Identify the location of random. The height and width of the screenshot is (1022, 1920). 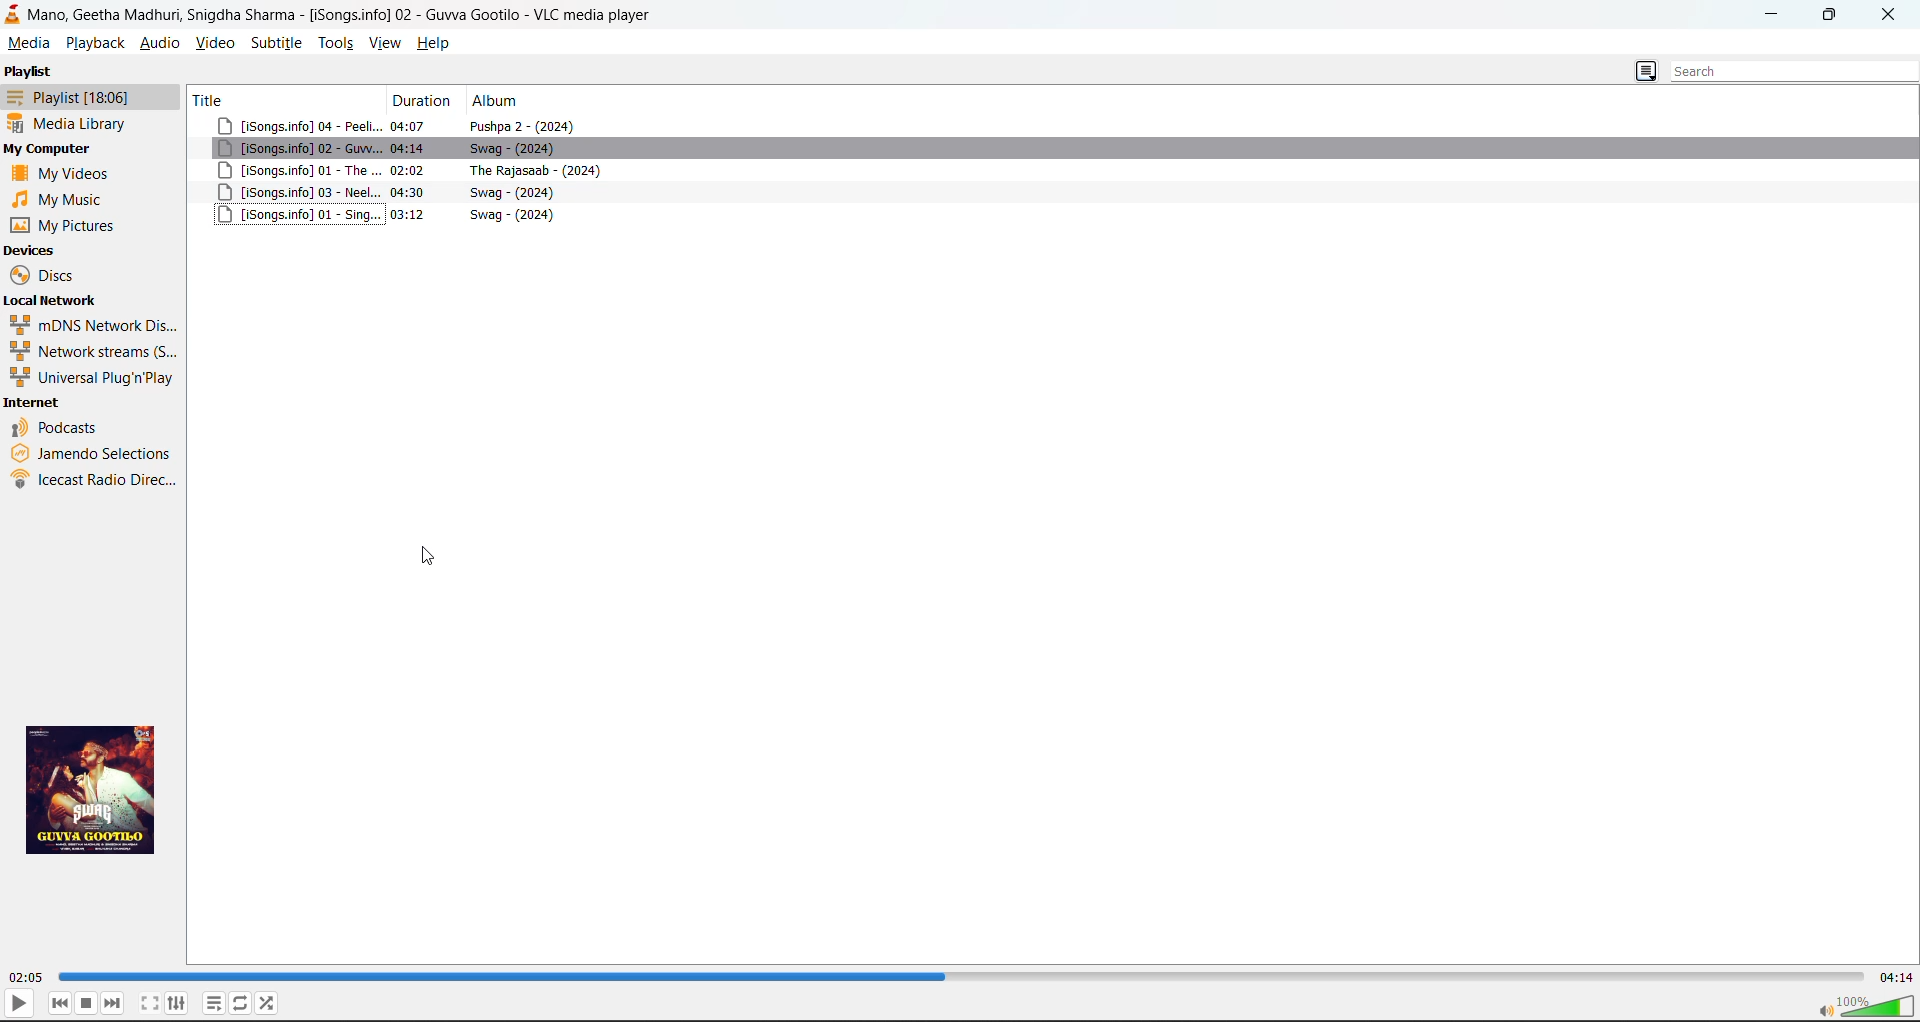
(268, 1002).